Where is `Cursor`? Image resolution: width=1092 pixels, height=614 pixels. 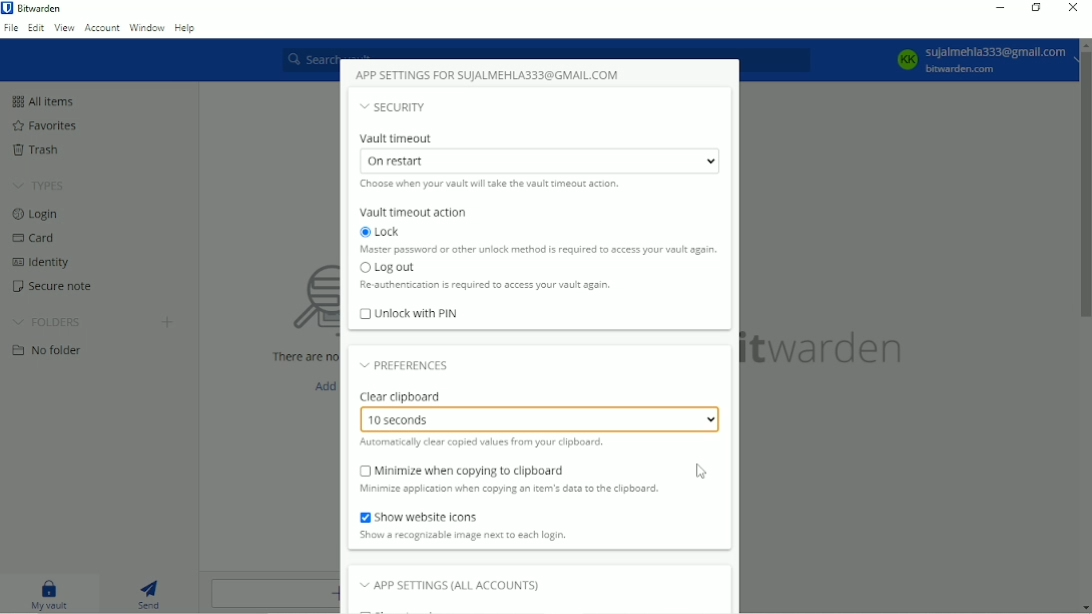 Cursor is located at coordinates (702, 472).